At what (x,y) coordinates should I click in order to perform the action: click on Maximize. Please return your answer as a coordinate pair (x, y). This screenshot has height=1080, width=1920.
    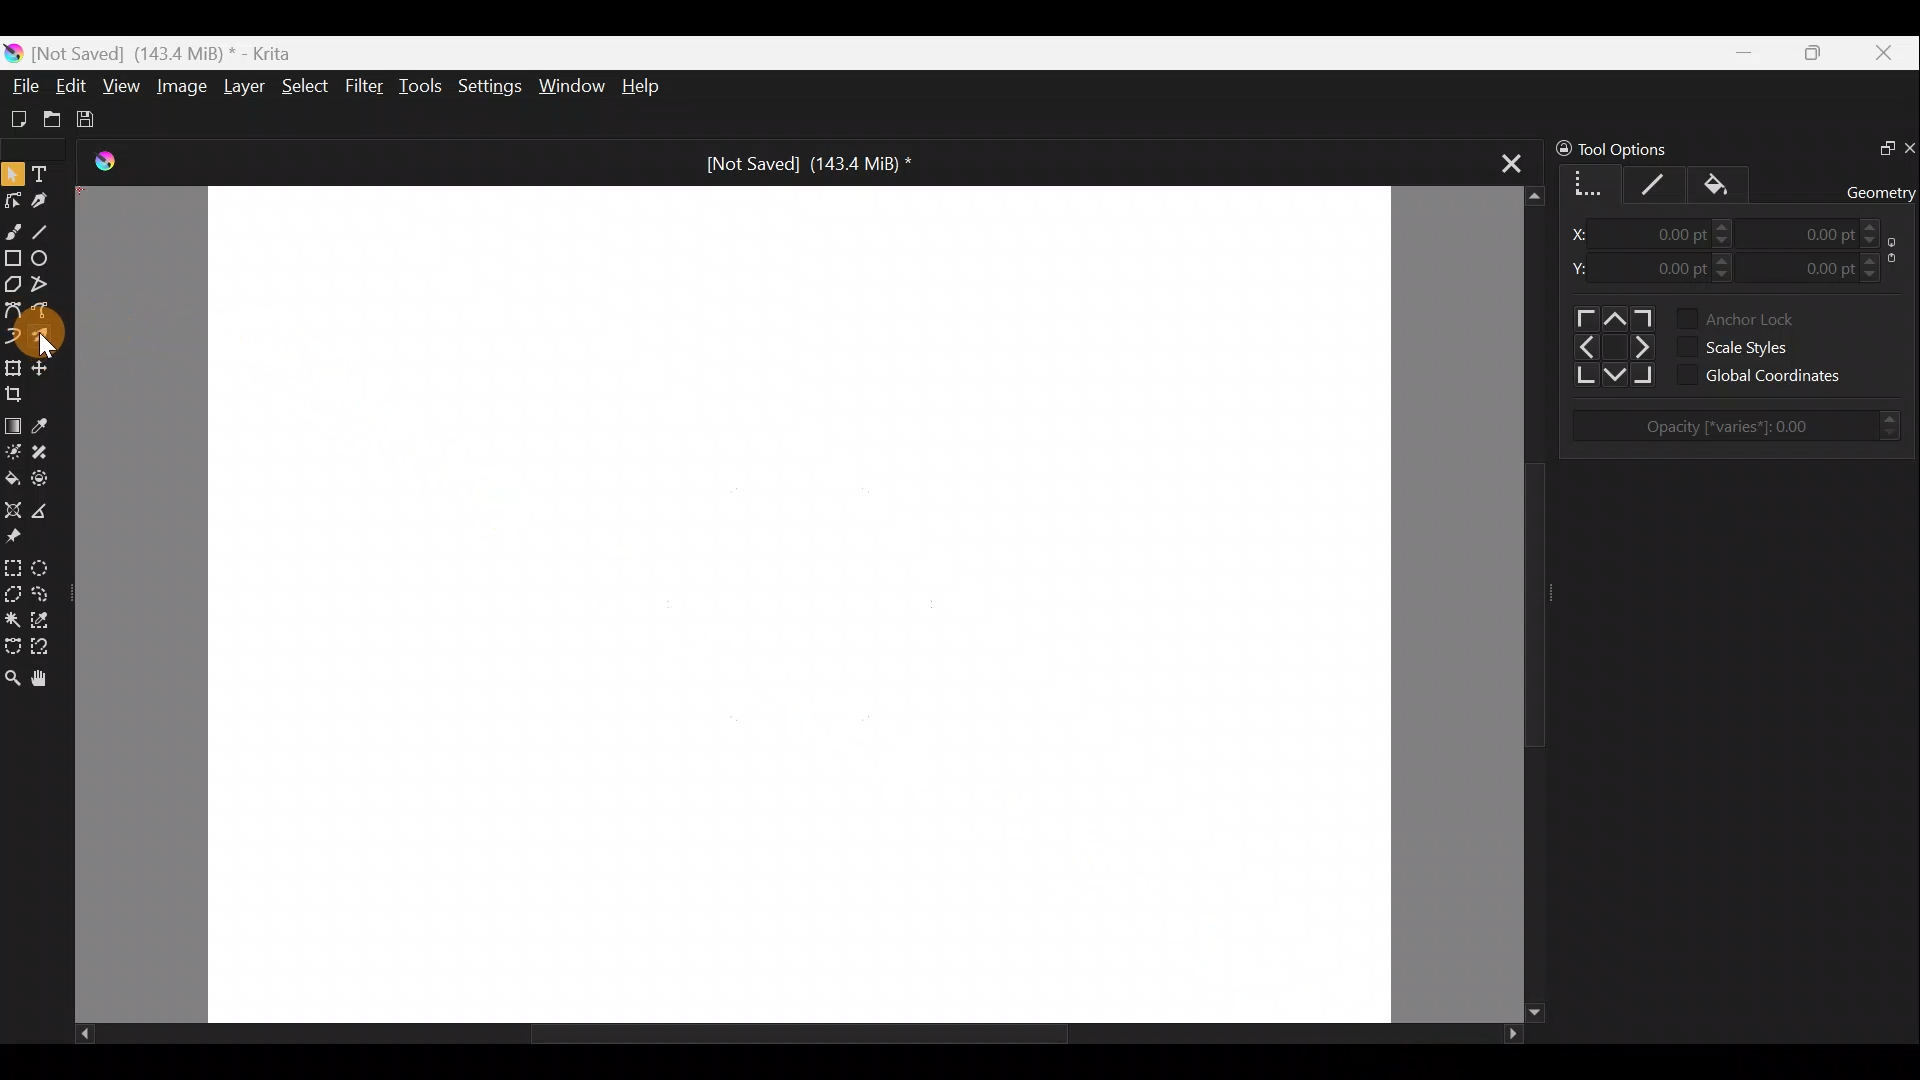
    Looking at the image, I should click on (1816, 51).